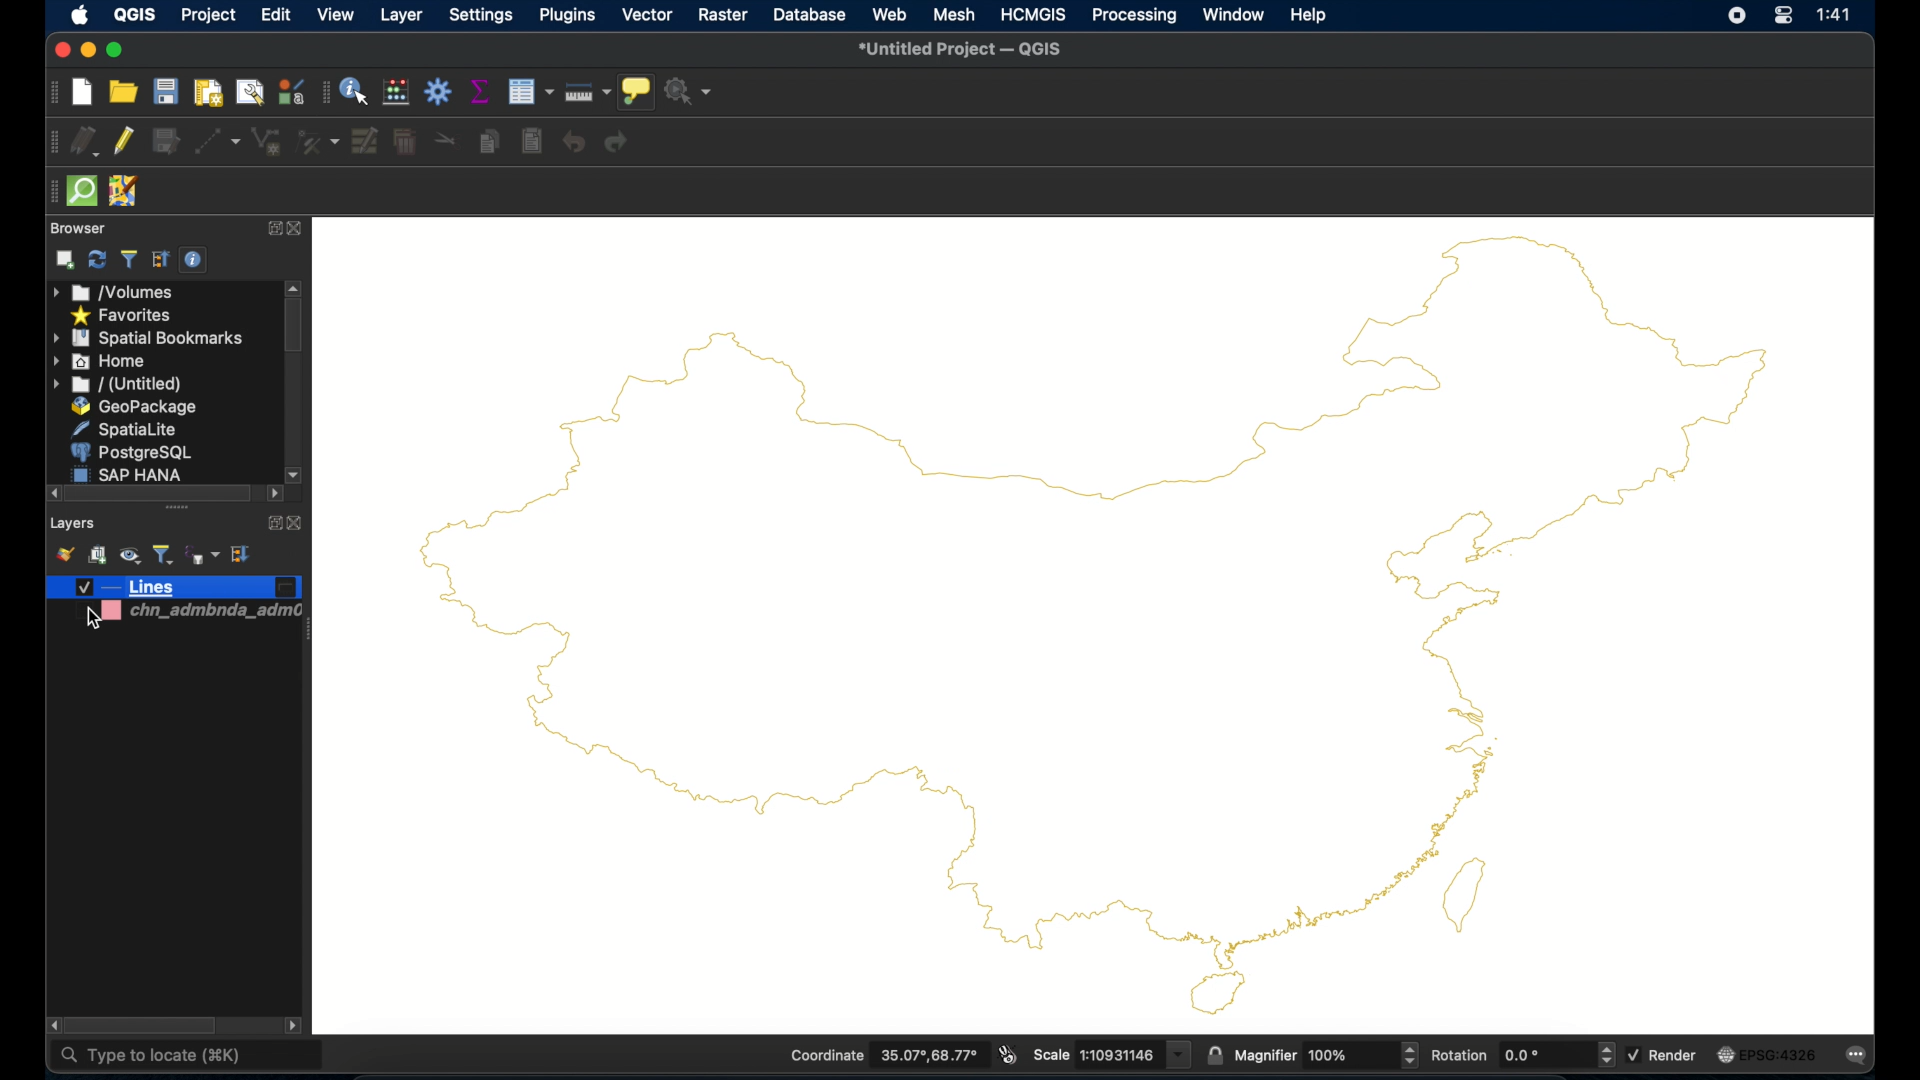 The image size is (1920, 1080). I want to click on scroll box, so click(141, 1024).